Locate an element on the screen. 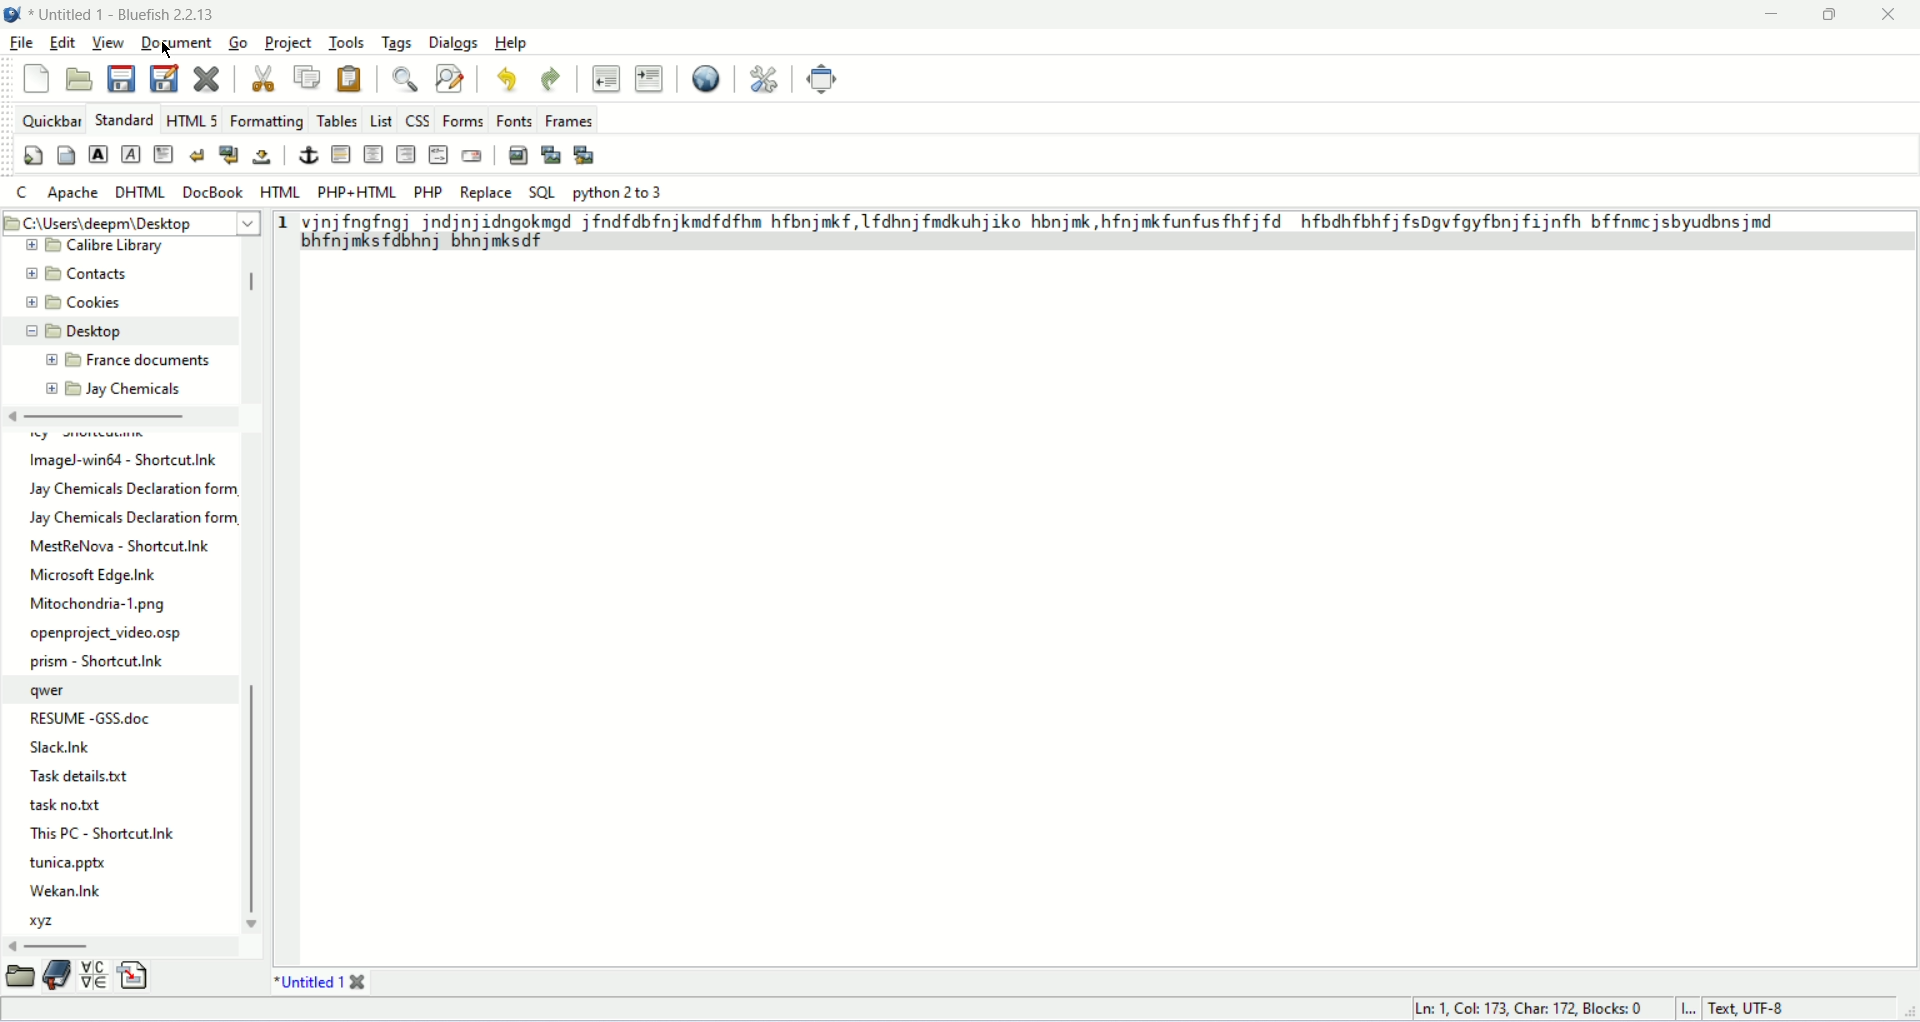  List is located at coordinates (379, 119).